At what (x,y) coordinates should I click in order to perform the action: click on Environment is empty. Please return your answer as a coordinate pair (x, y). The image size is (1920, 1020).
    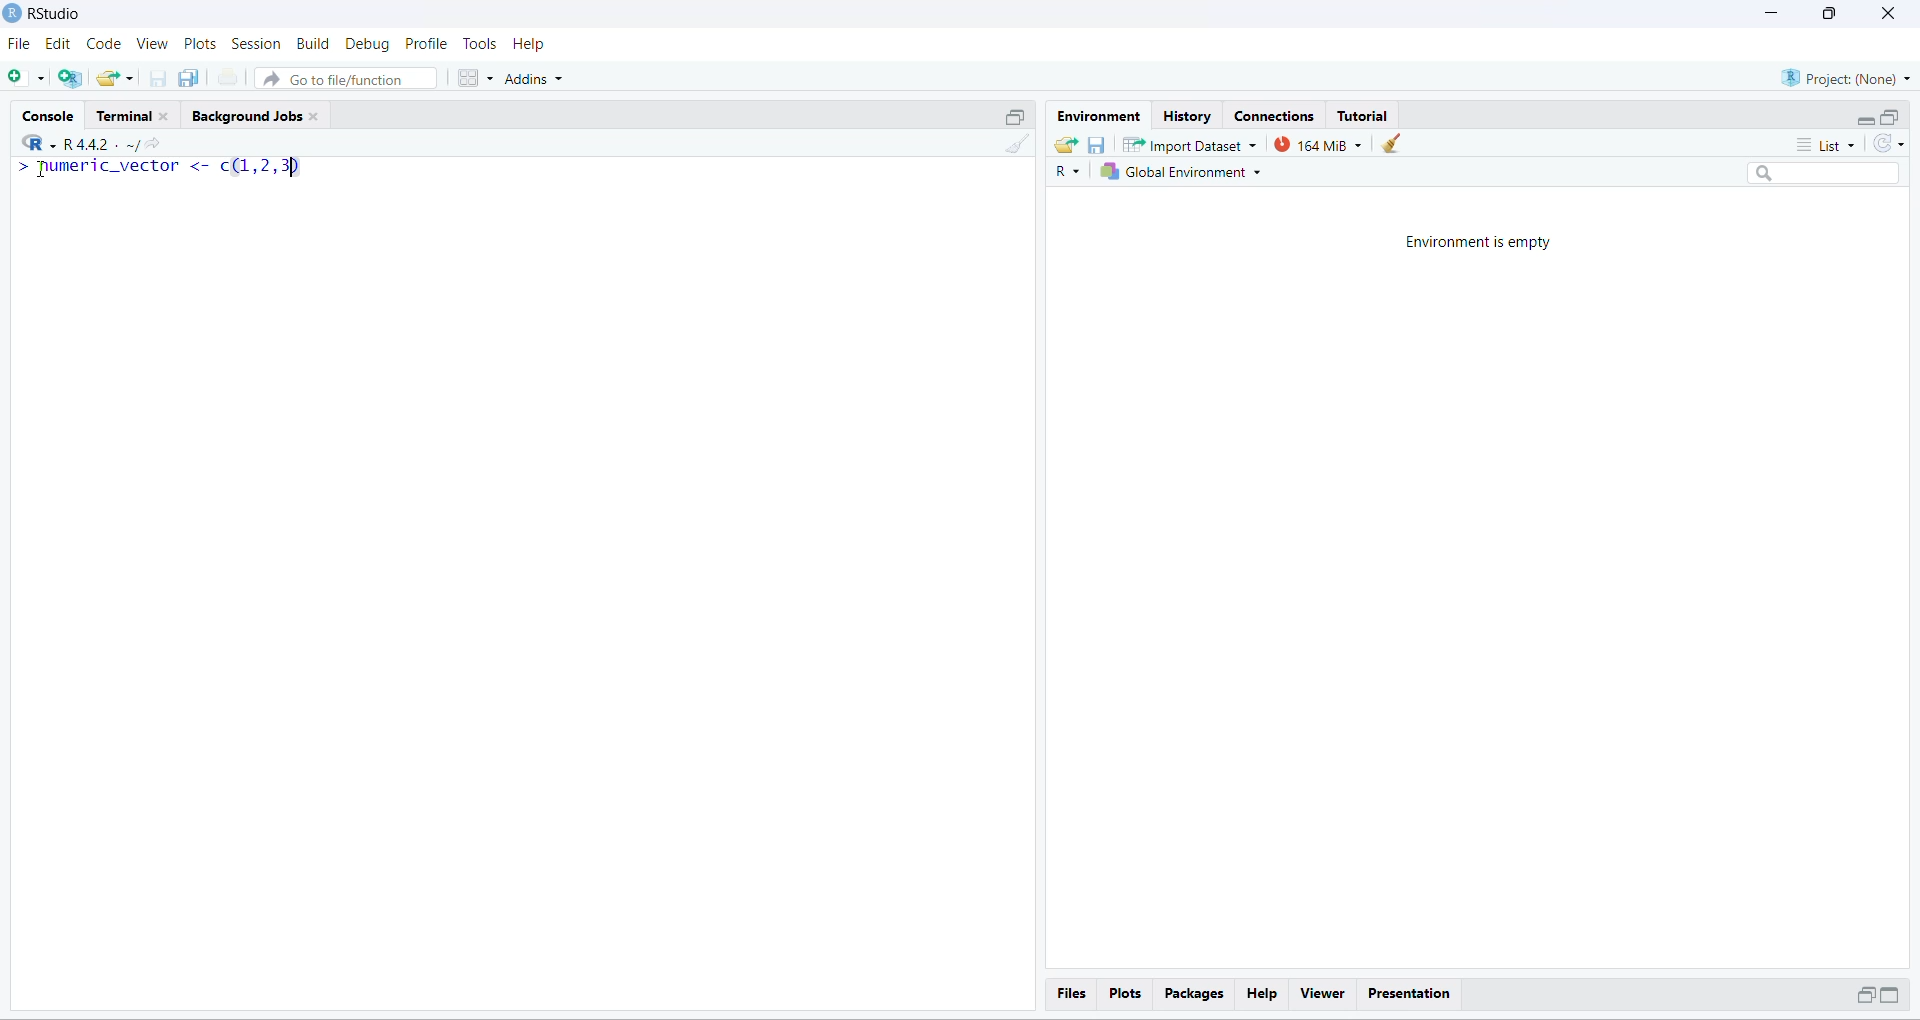
    Looking at the image, I should click on (1478, 245).